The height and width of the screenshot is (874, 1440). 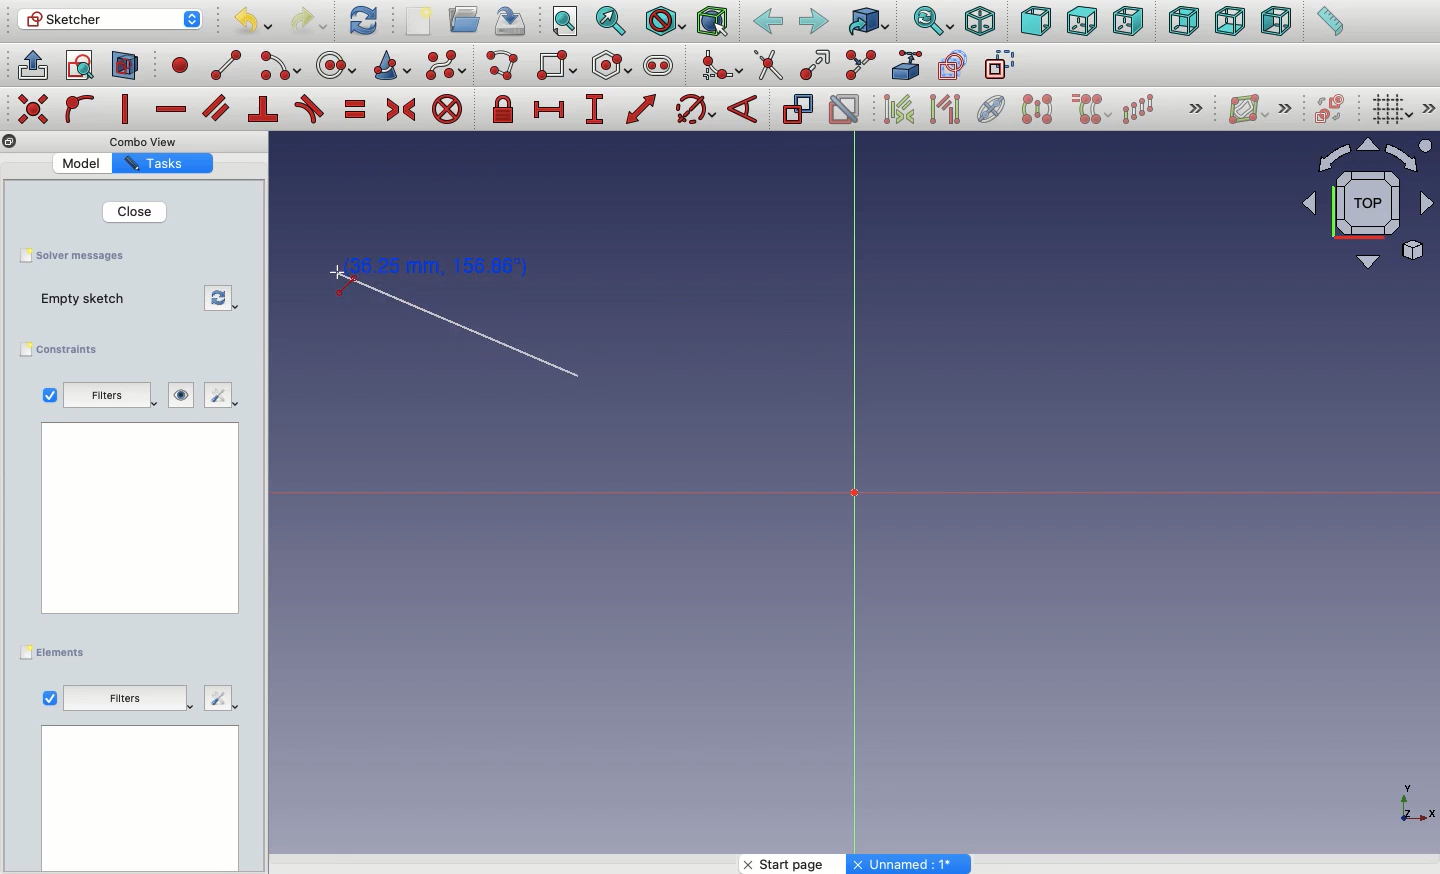 What do you see at coordinates (356, 113) in the screenshot?
I see `Constrain equal` at bounding box center [356, 113].